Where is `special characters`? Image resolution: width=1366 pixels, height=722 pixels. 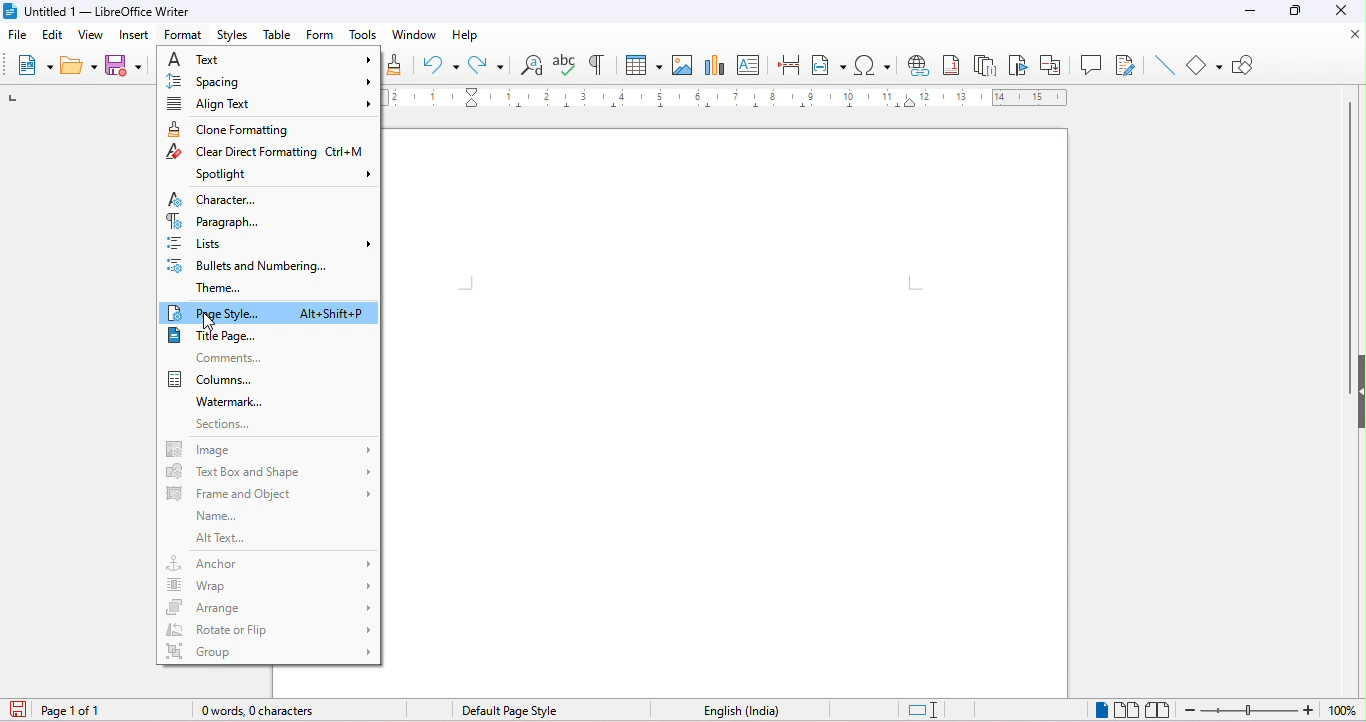
special characters is located at coordinates (877, 68).